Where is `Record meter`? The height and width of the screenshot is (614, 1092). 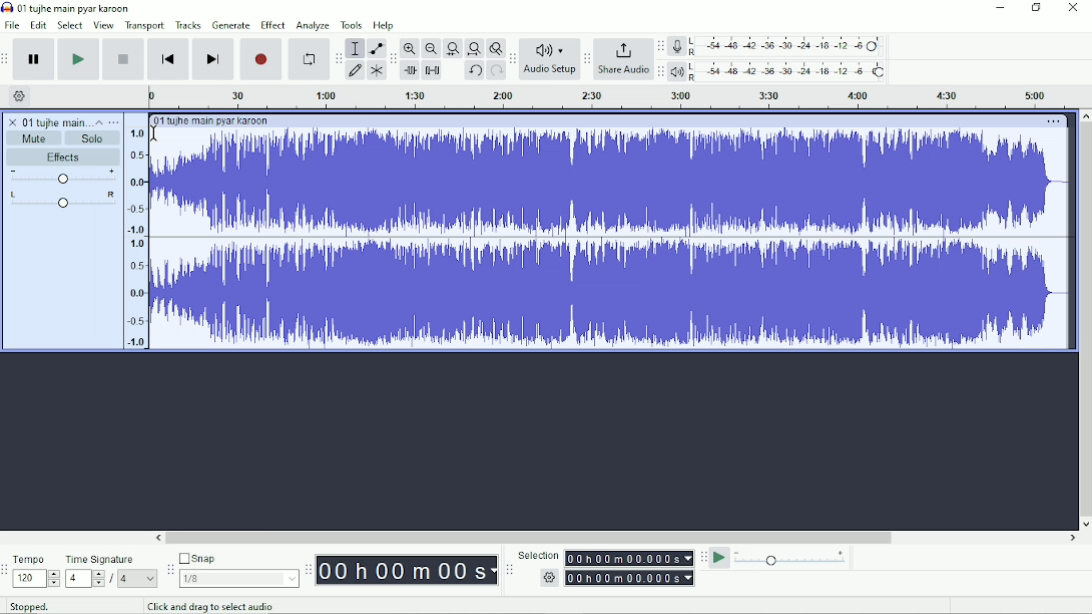
Record meter is located at coordinates (776, 46).